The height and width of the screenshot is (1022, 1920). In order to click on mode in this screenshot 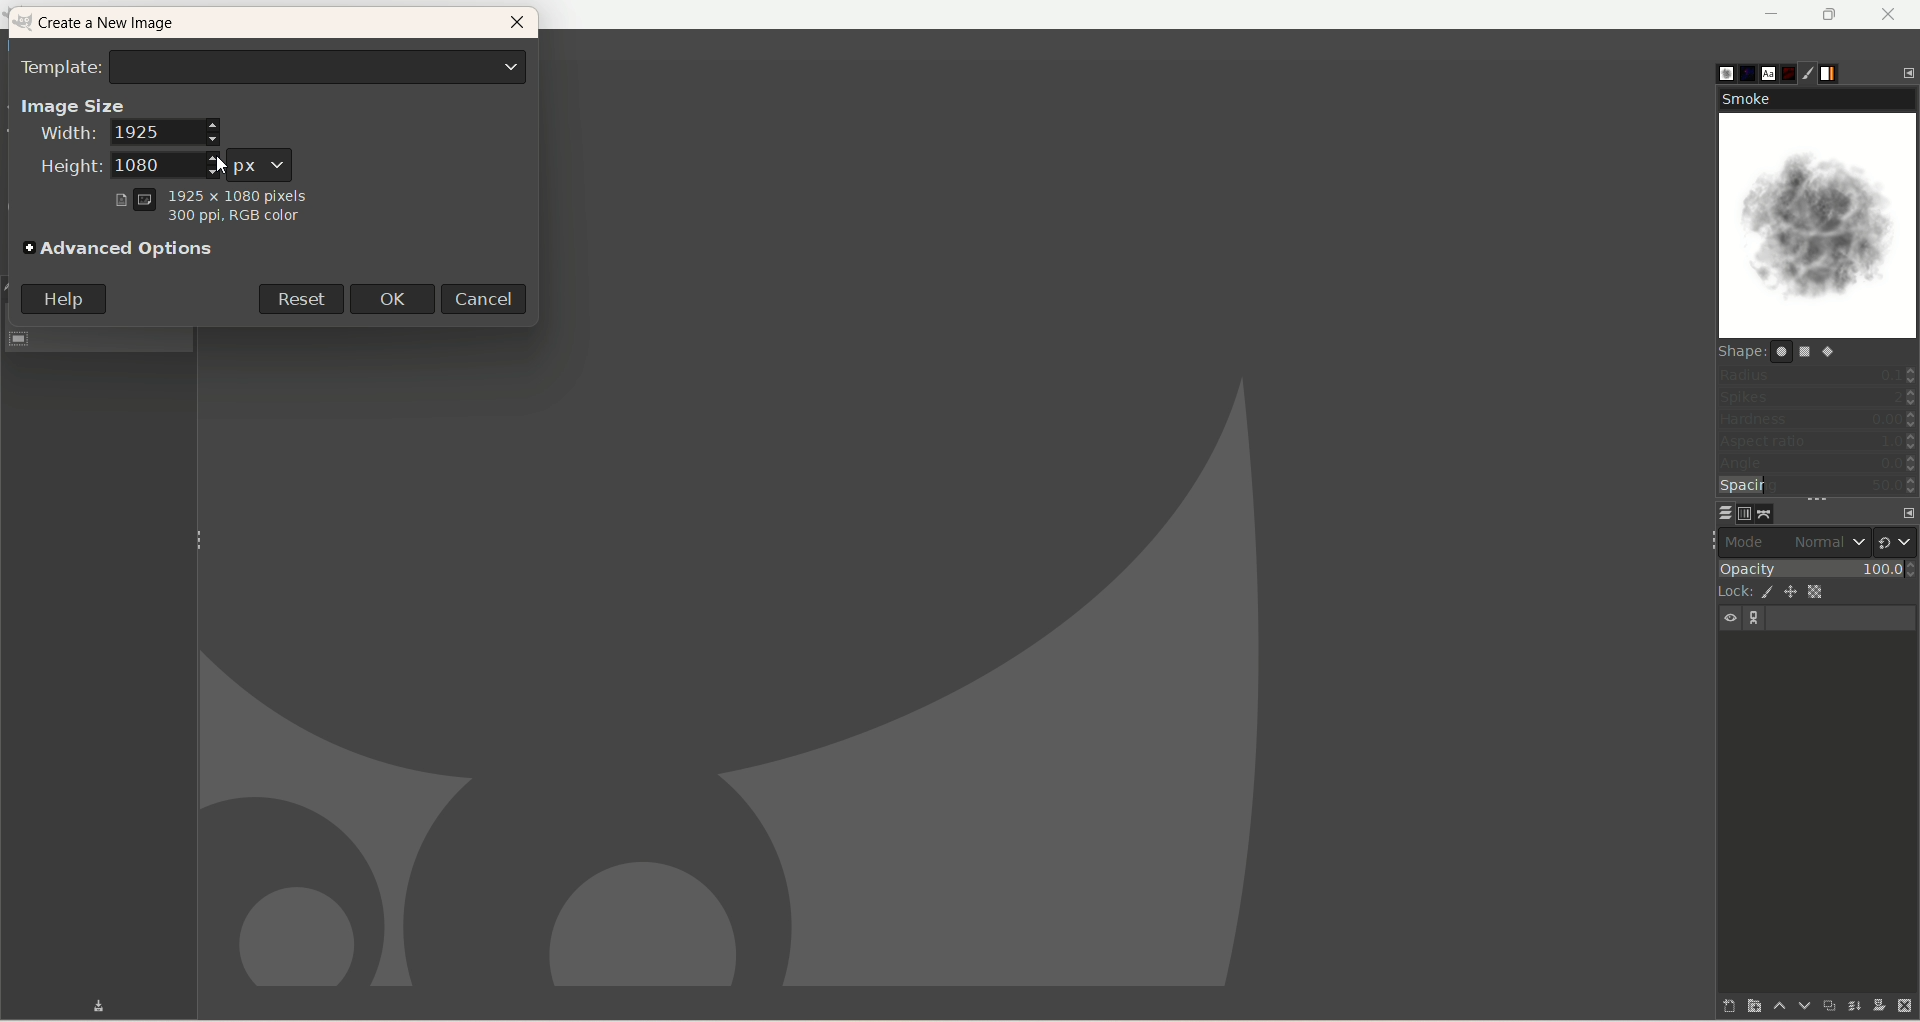, I will do `click(1750, 541)`.